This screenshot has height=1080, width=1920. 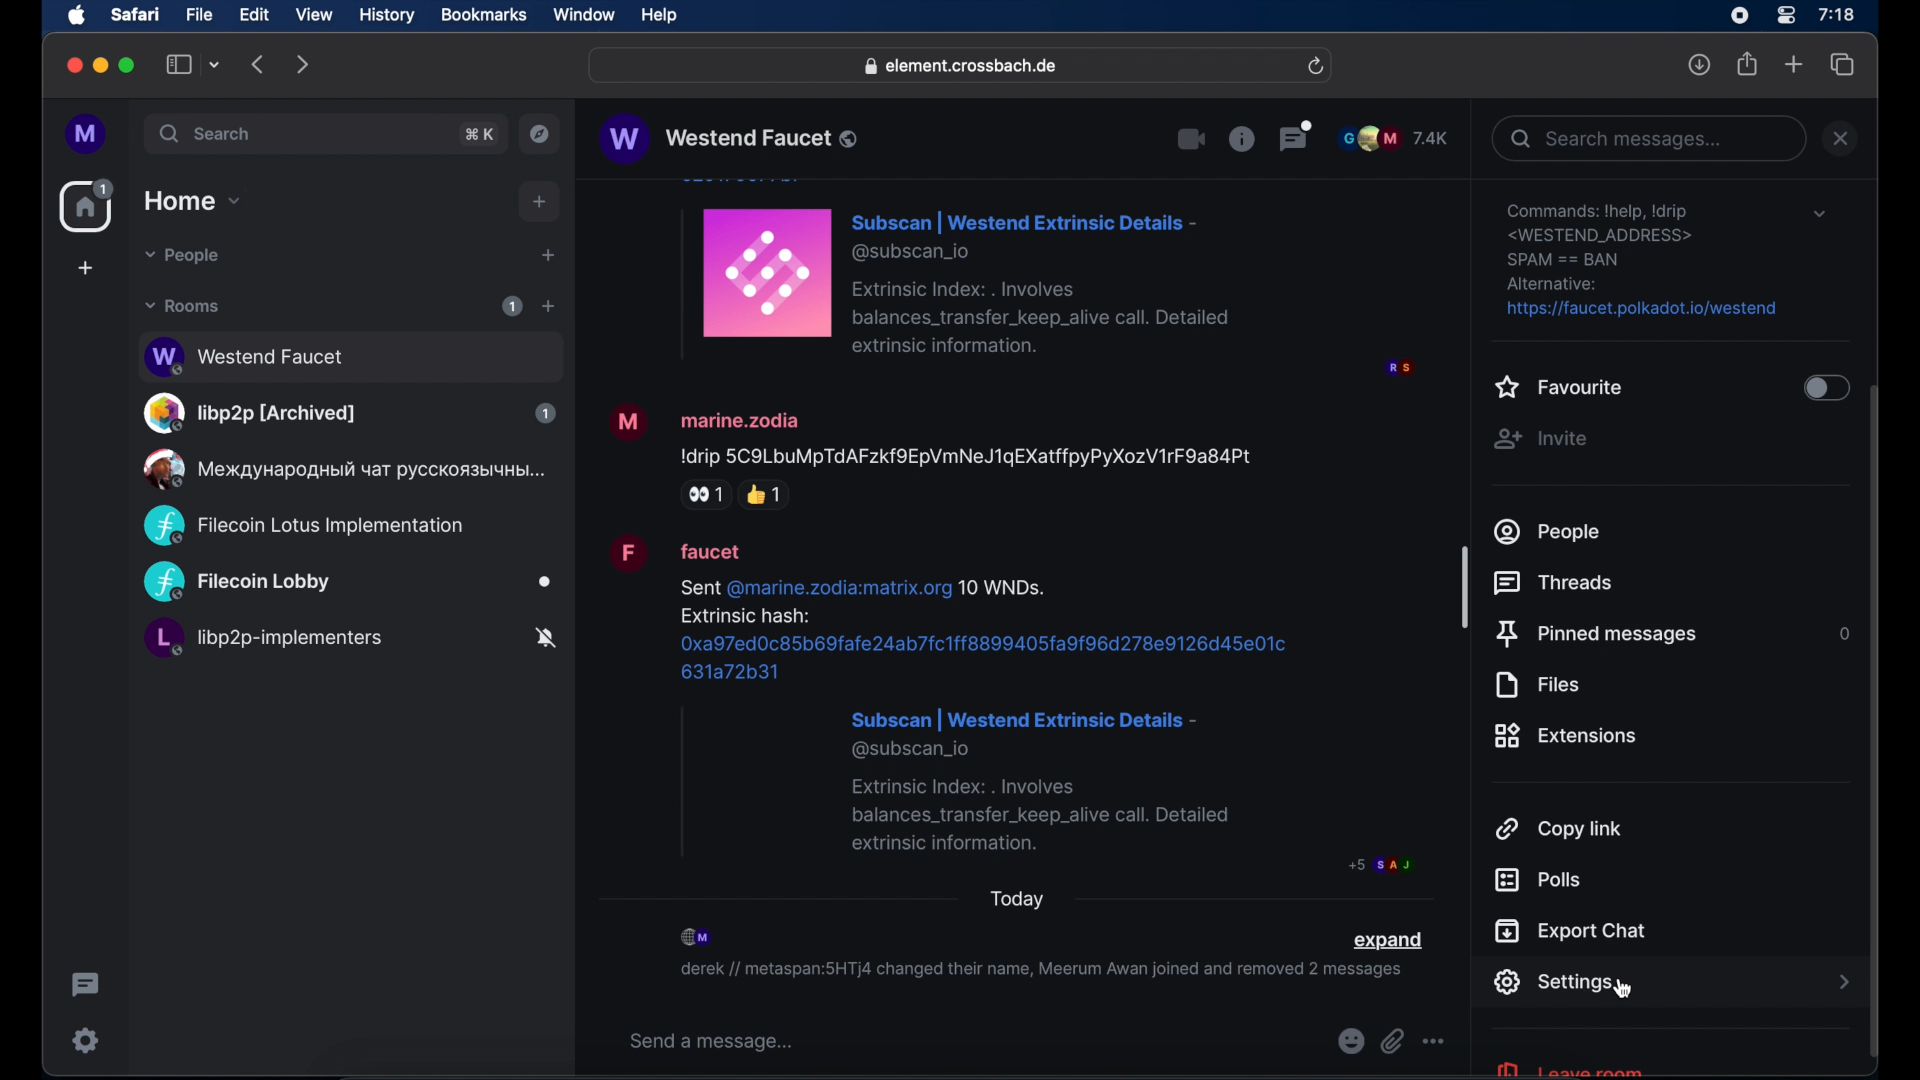 What do you see at coordinates (303, 526) in the screenshot?
I see `public room` at bounding box center [303, 526].